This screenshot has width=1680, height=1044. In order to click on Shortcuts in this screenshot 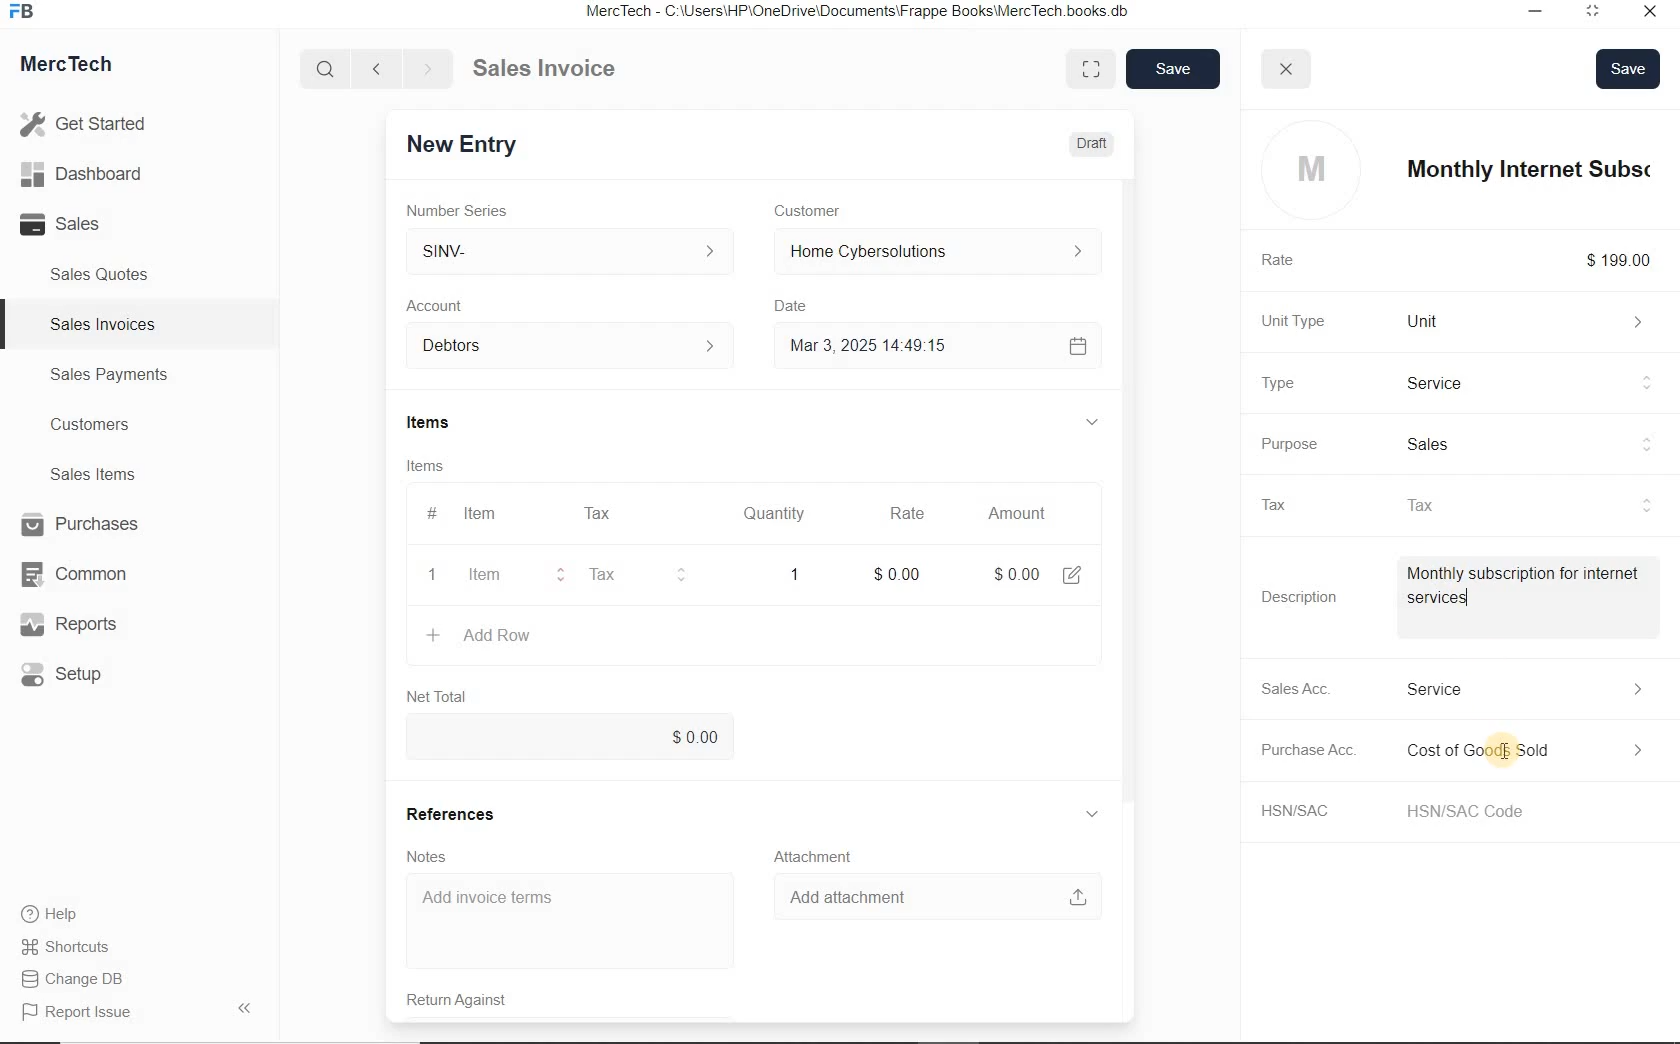, I will do `click(75, 948)`.